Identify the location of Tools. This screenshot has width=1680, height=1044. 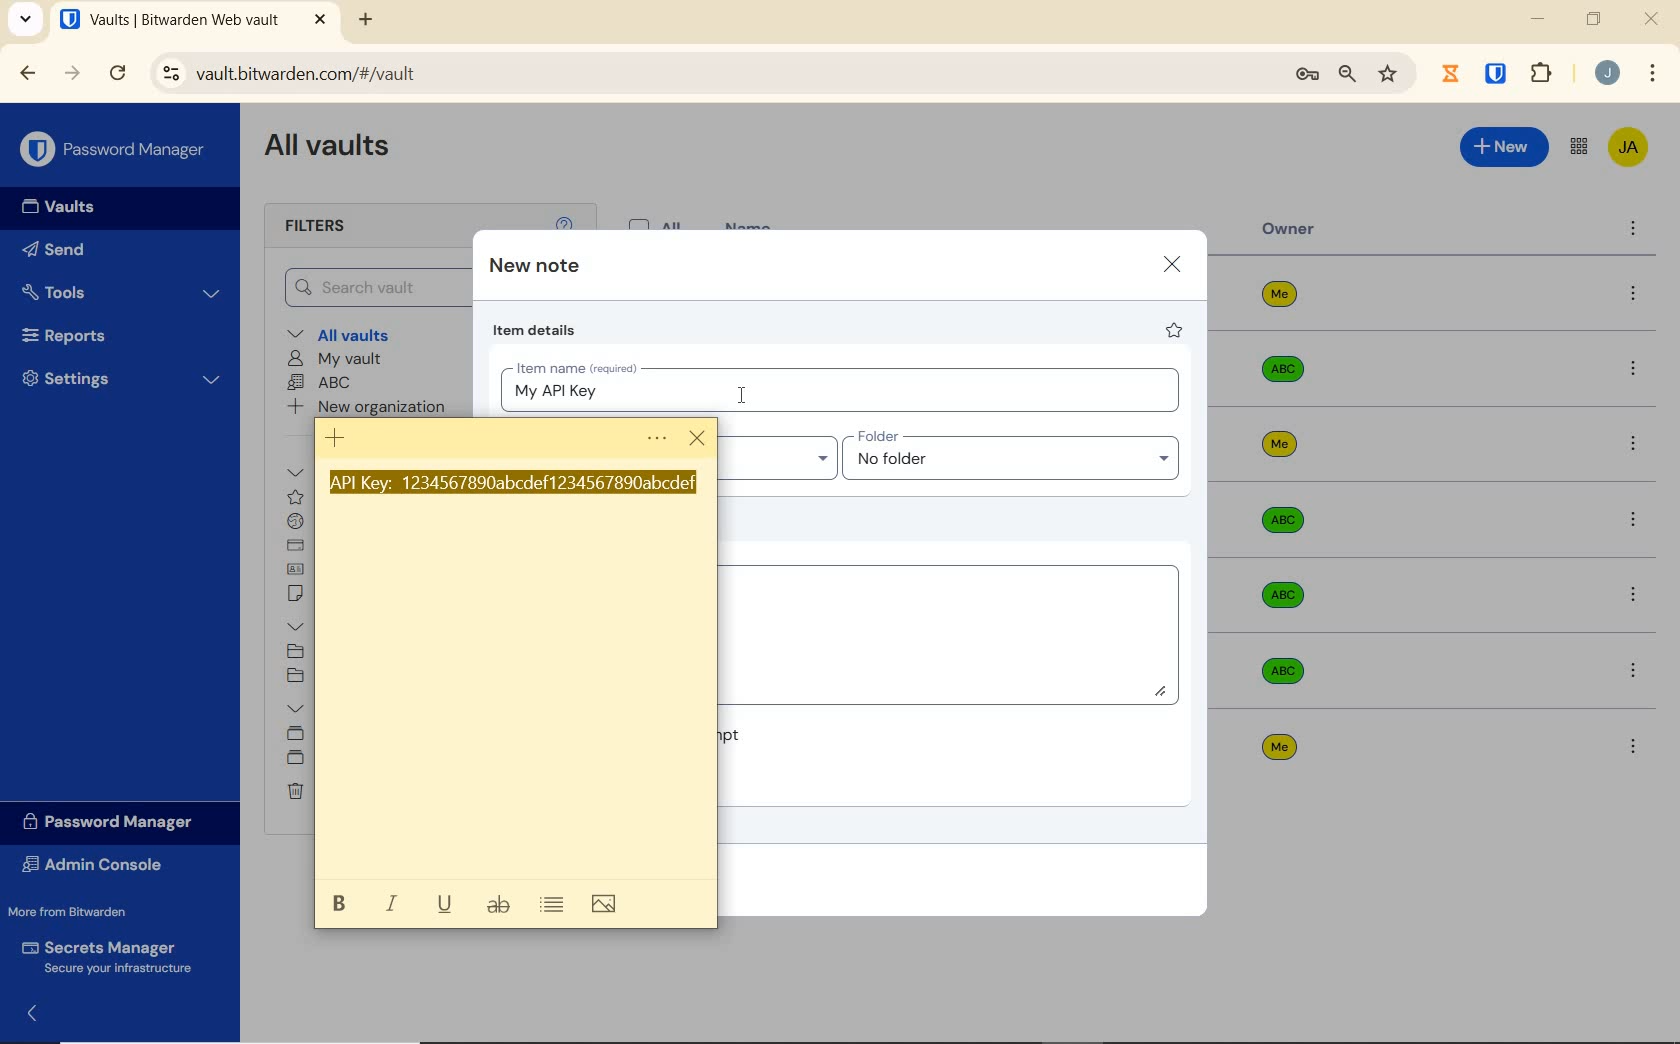
(122, 290).